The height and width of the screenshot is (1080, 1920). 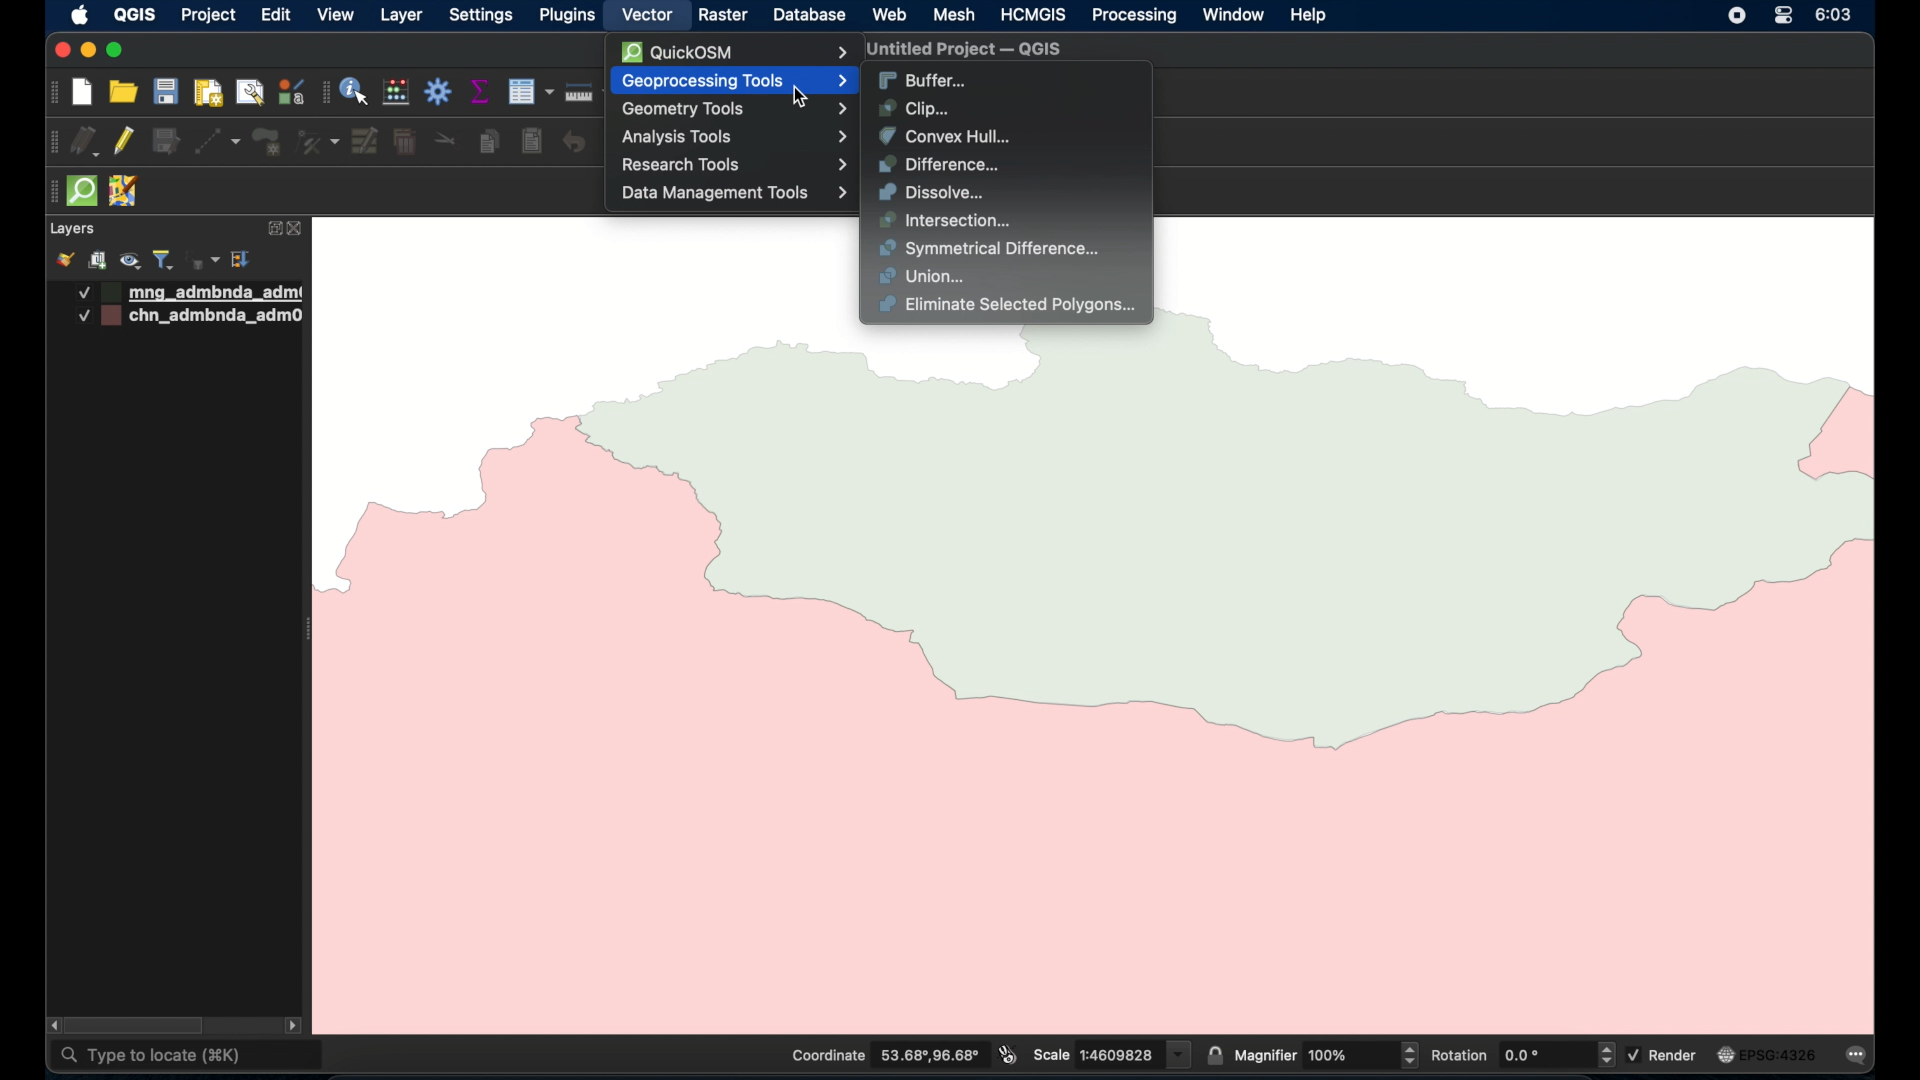 I want to click on close, so click(x=299, y=229).